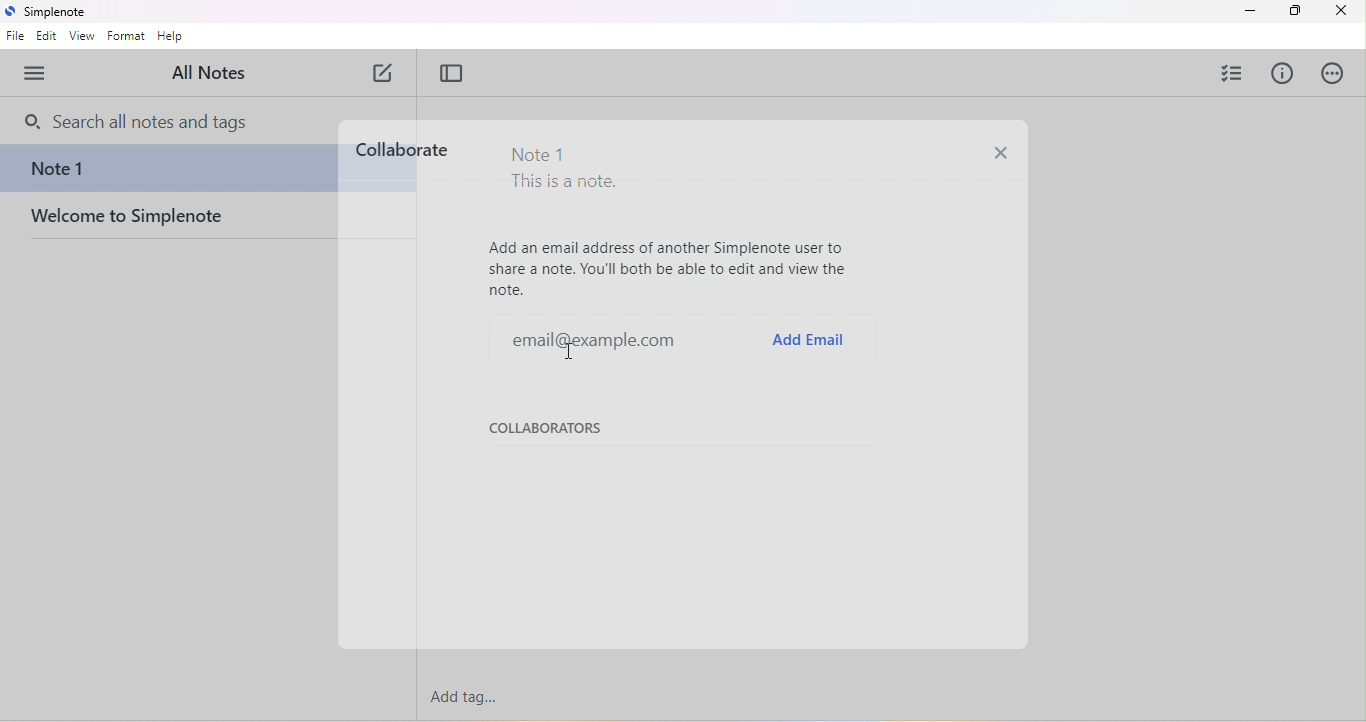  What do you see at coordinates (48, 37) in the screenshot?
I see `edit` at bounding box center [48, 37].